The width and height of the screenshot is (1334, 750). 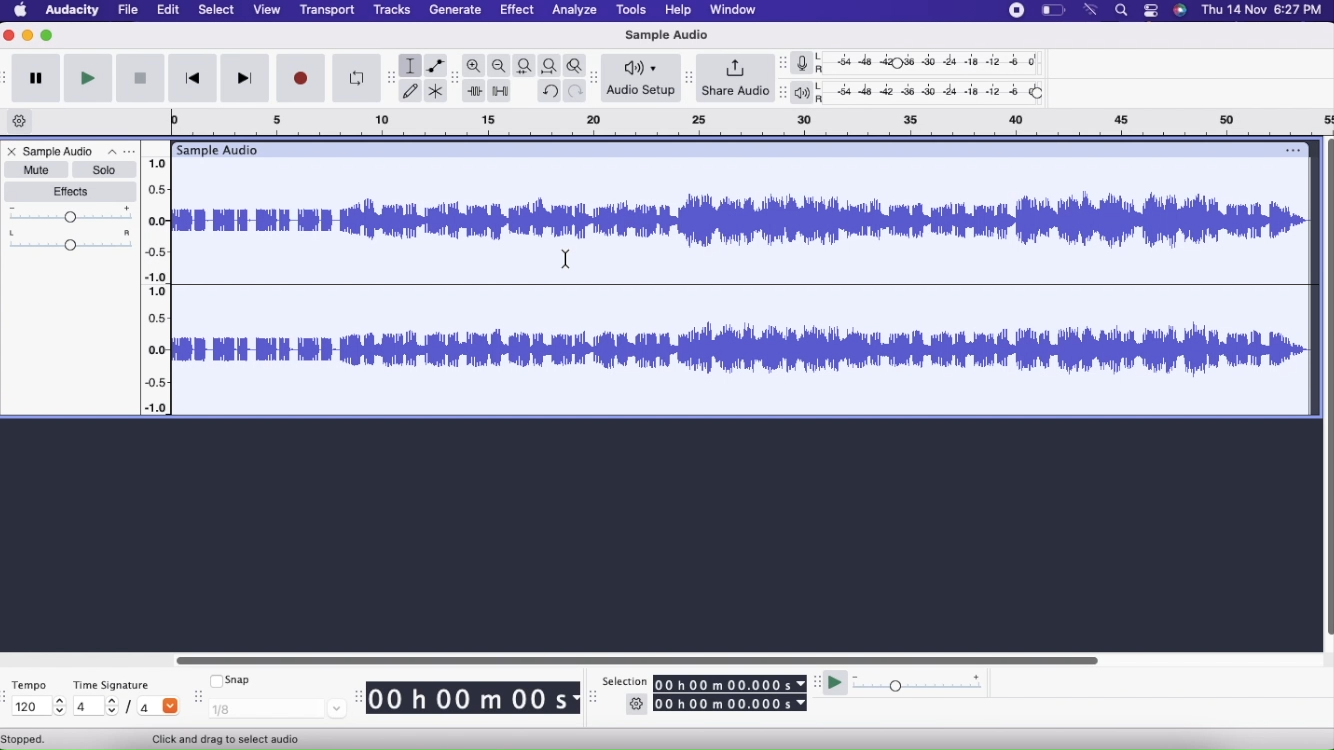 What do you see at coordinates (574, 11) in the screenshot?
I see `Analyze` at bounding box center [574, 11].